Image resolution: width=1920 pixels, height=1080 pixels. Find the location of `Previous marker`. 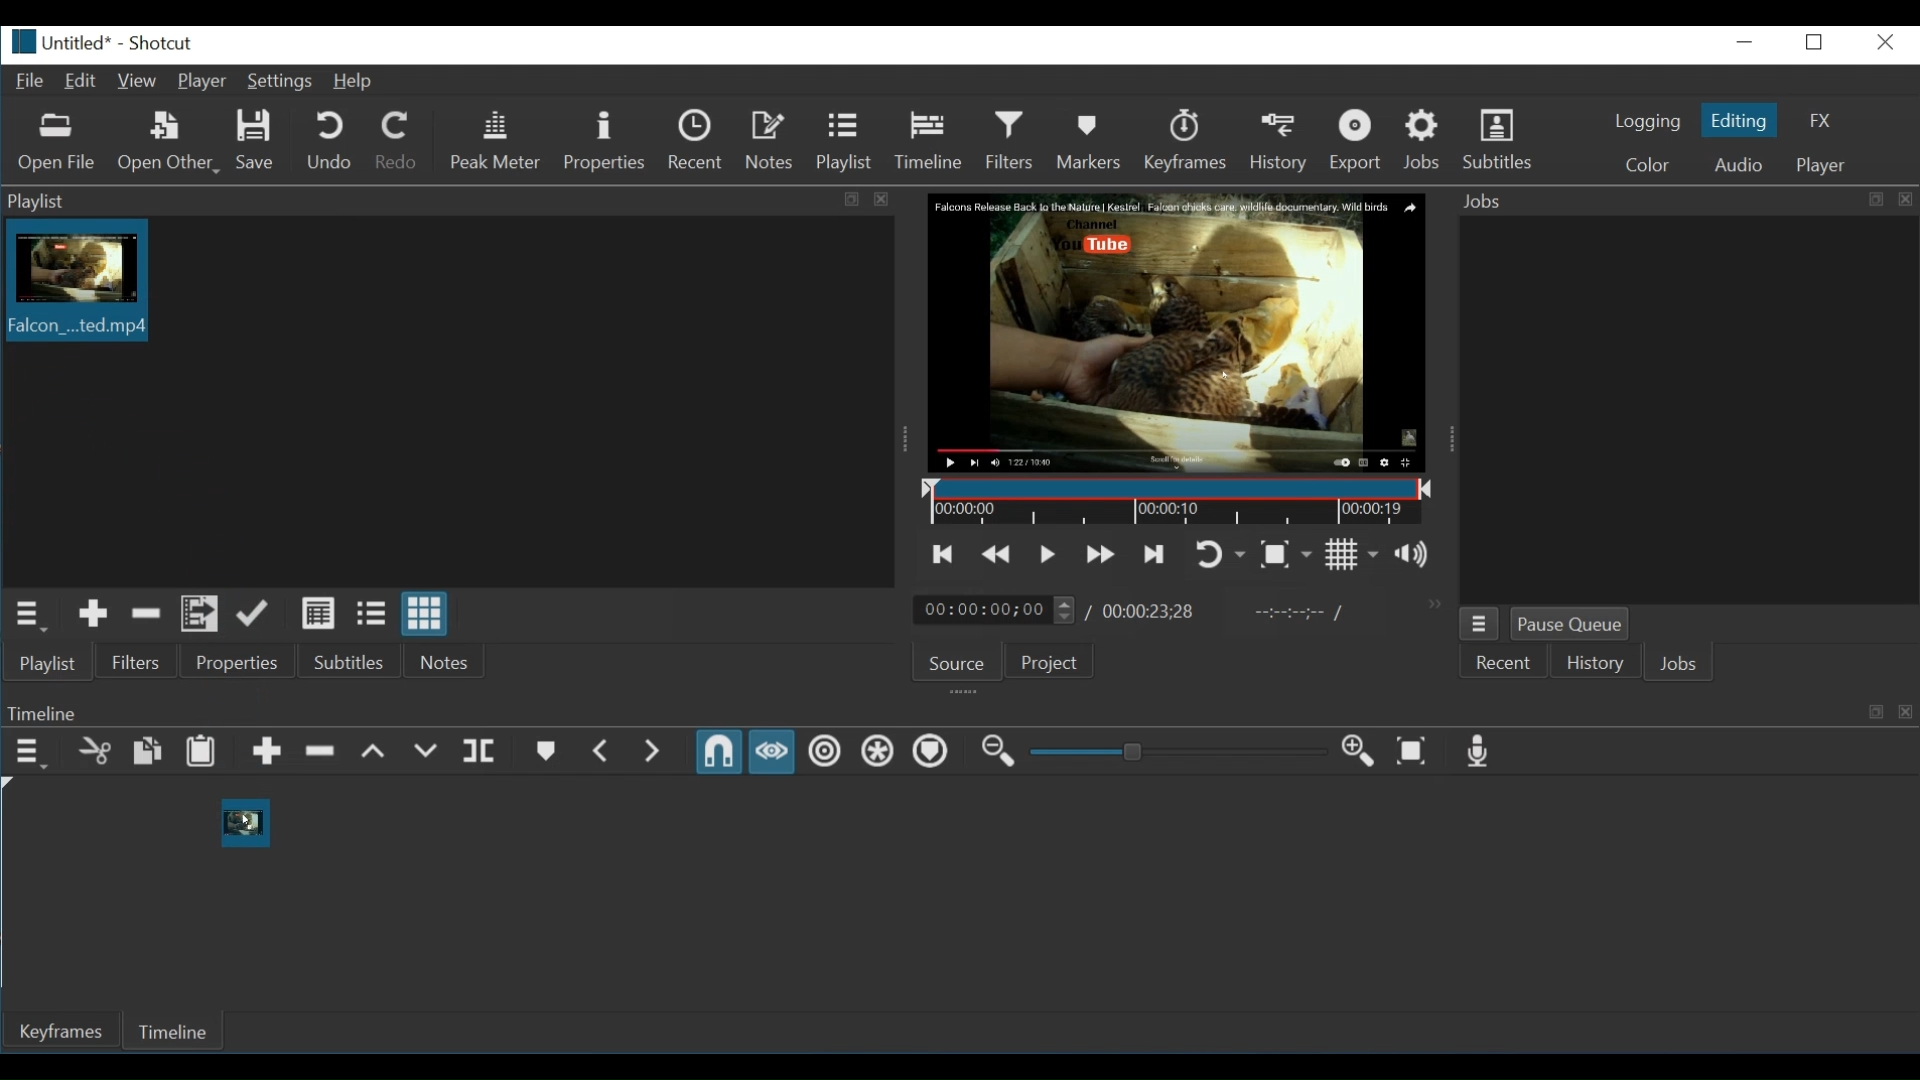

Previous marker is located at coordinates (604, 752).